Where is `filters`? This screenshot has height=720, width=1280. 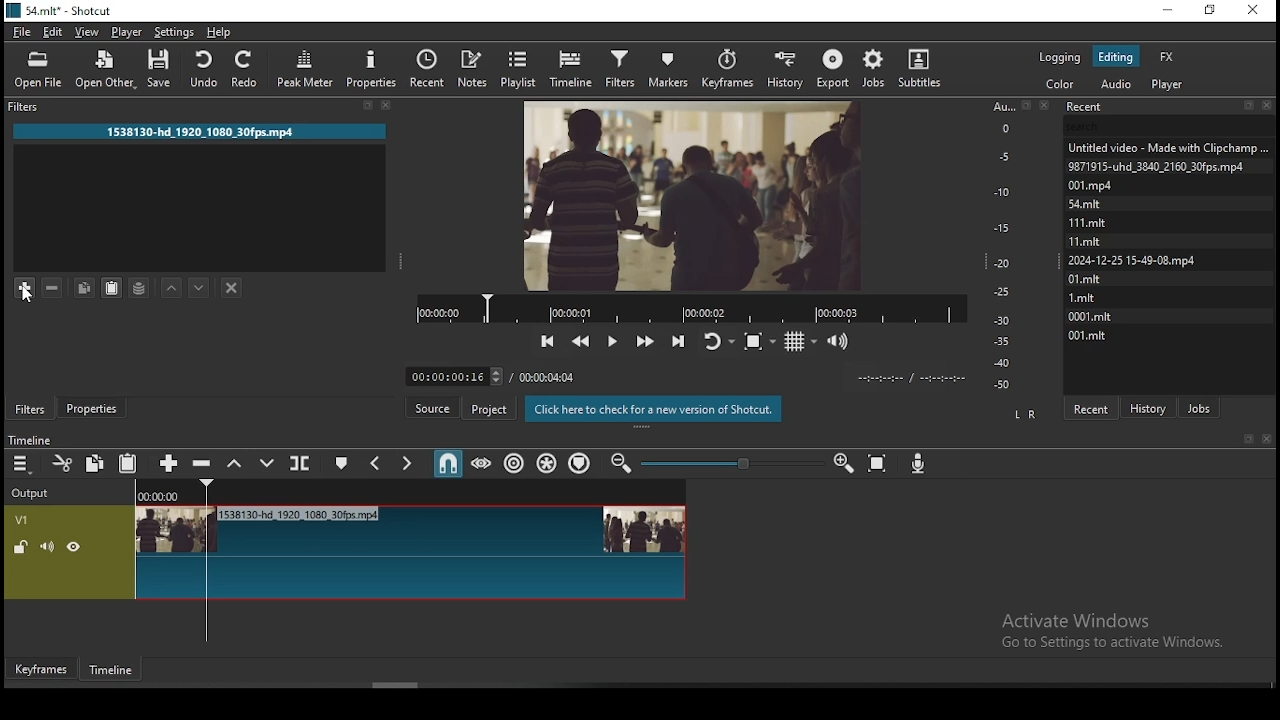 filters is located at coordinates (30, 411).